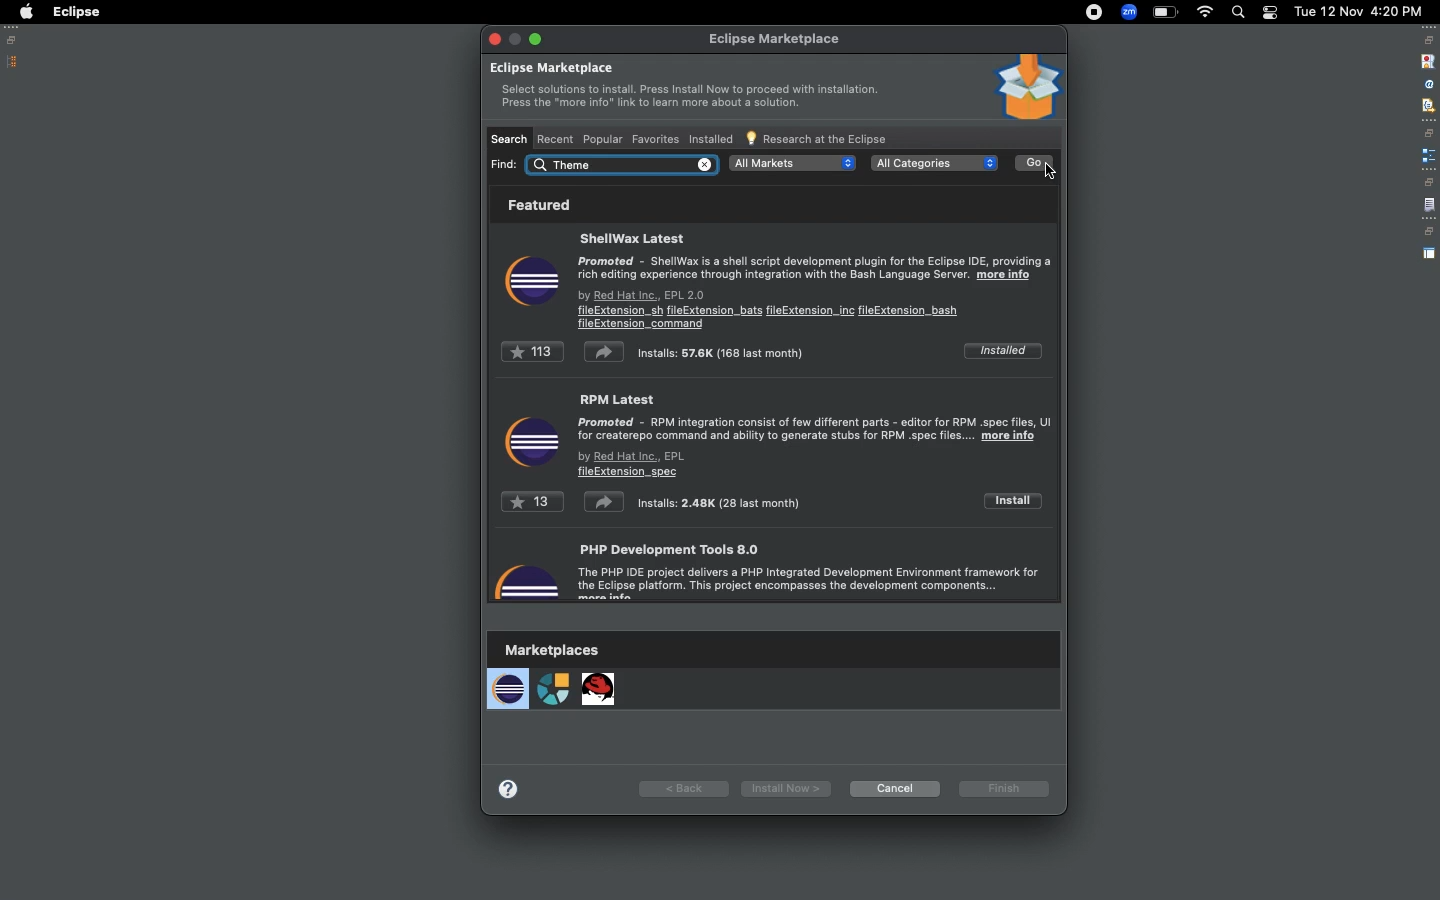 Image resolution: width=1440 pixels, height=900 pixels. Describe the element at coordinates (1007, 788) in the screenshot. I see `Finish ` at that location.